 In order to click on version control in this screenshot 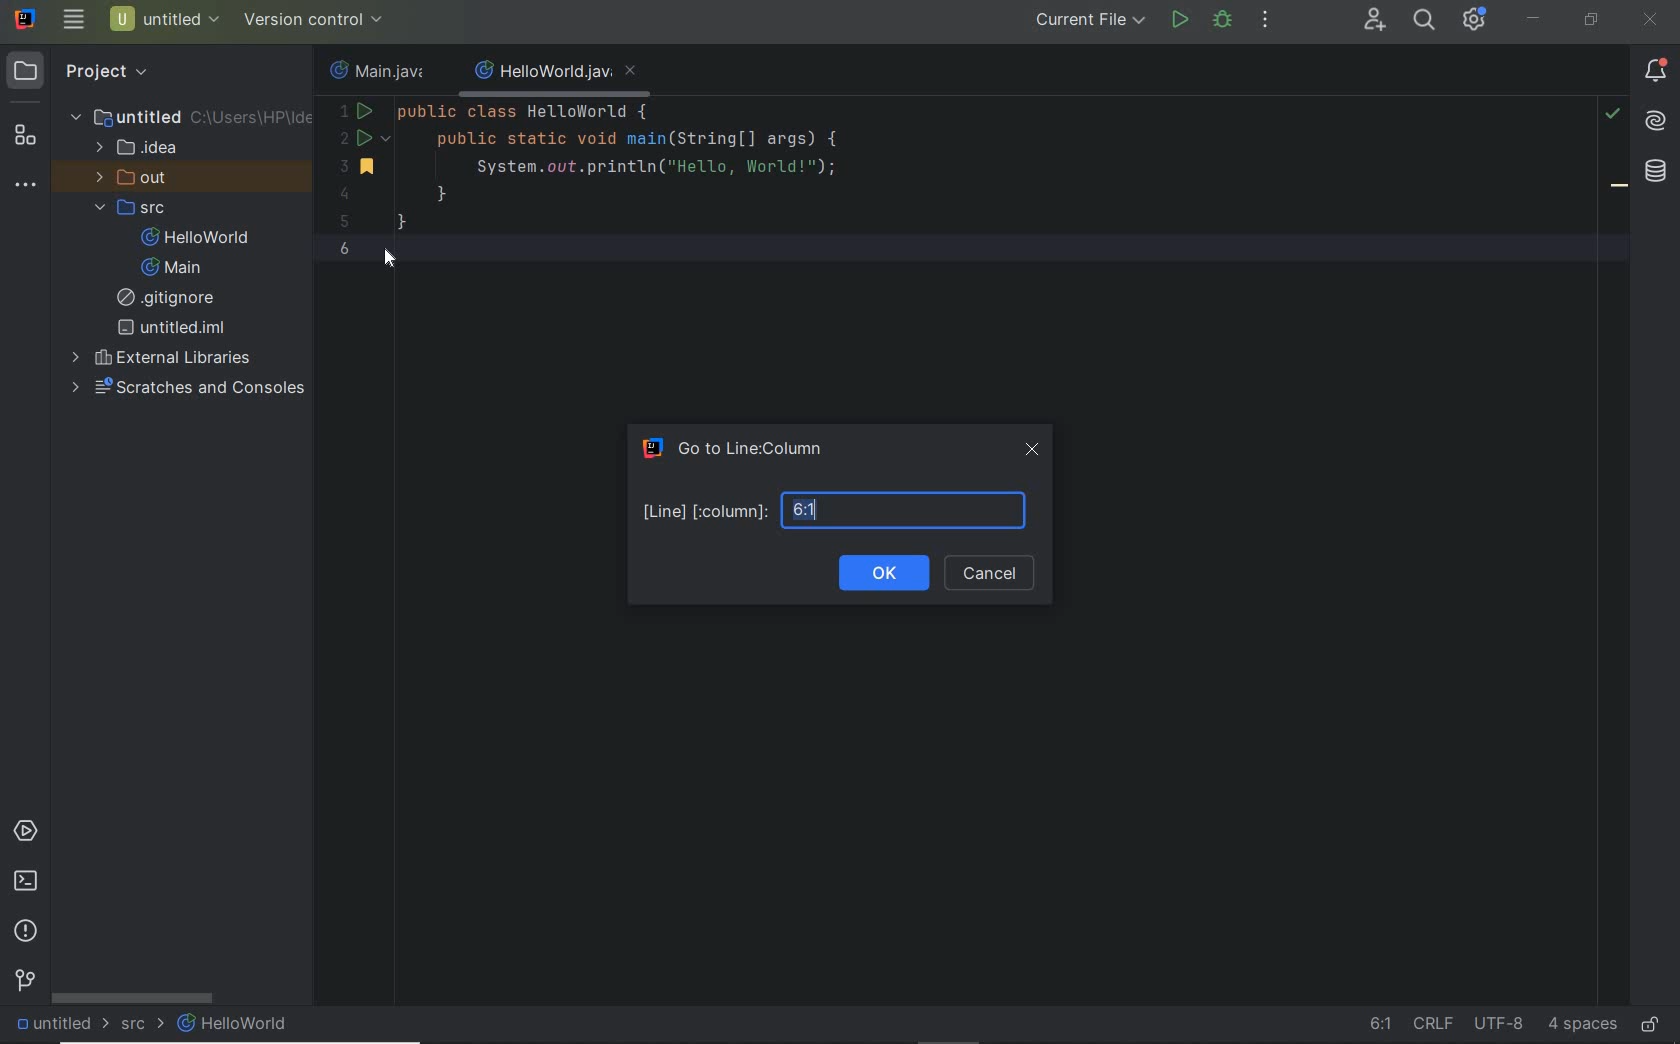, I will do `click(26, 981)`.